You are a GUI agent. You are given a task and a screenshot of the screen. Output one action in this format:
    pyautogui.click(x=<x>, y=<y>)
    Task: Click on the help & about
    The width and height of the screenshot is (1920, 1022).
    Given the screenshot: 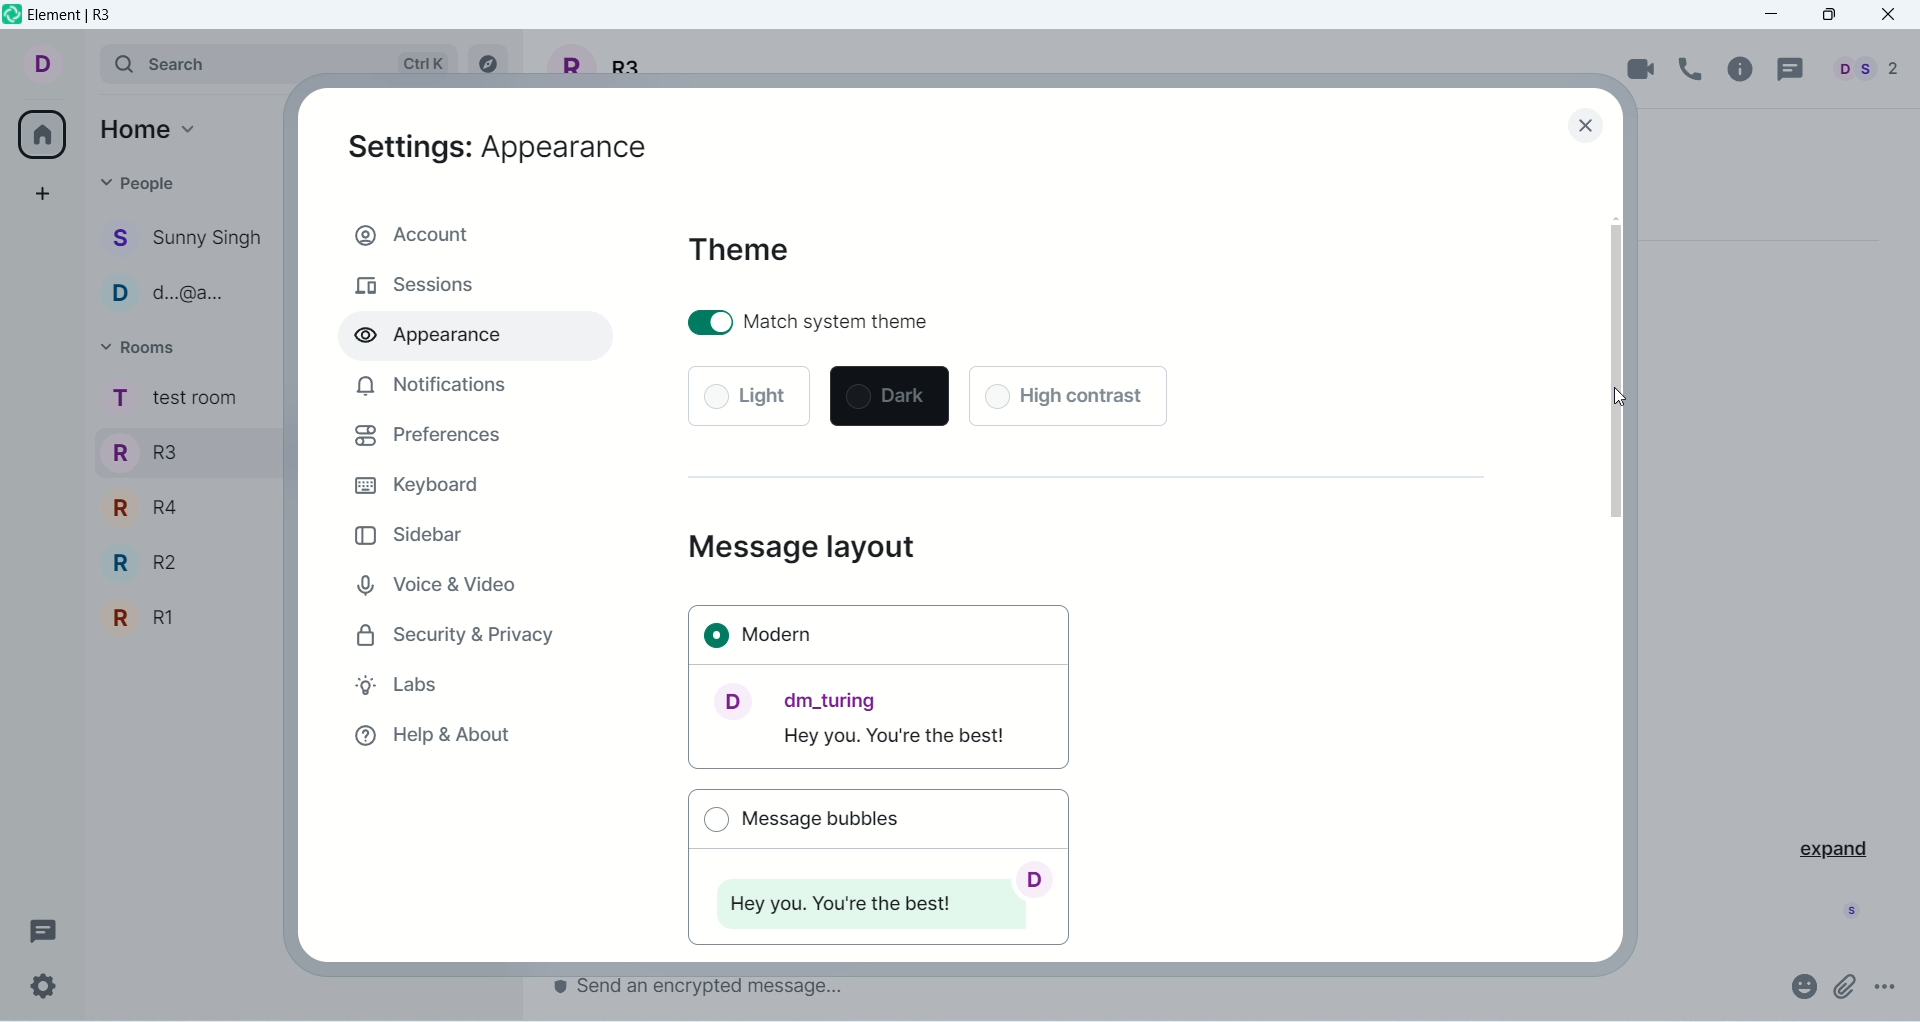 What is the action you would take?
    pyautogui.click(x=431, y=740)
    